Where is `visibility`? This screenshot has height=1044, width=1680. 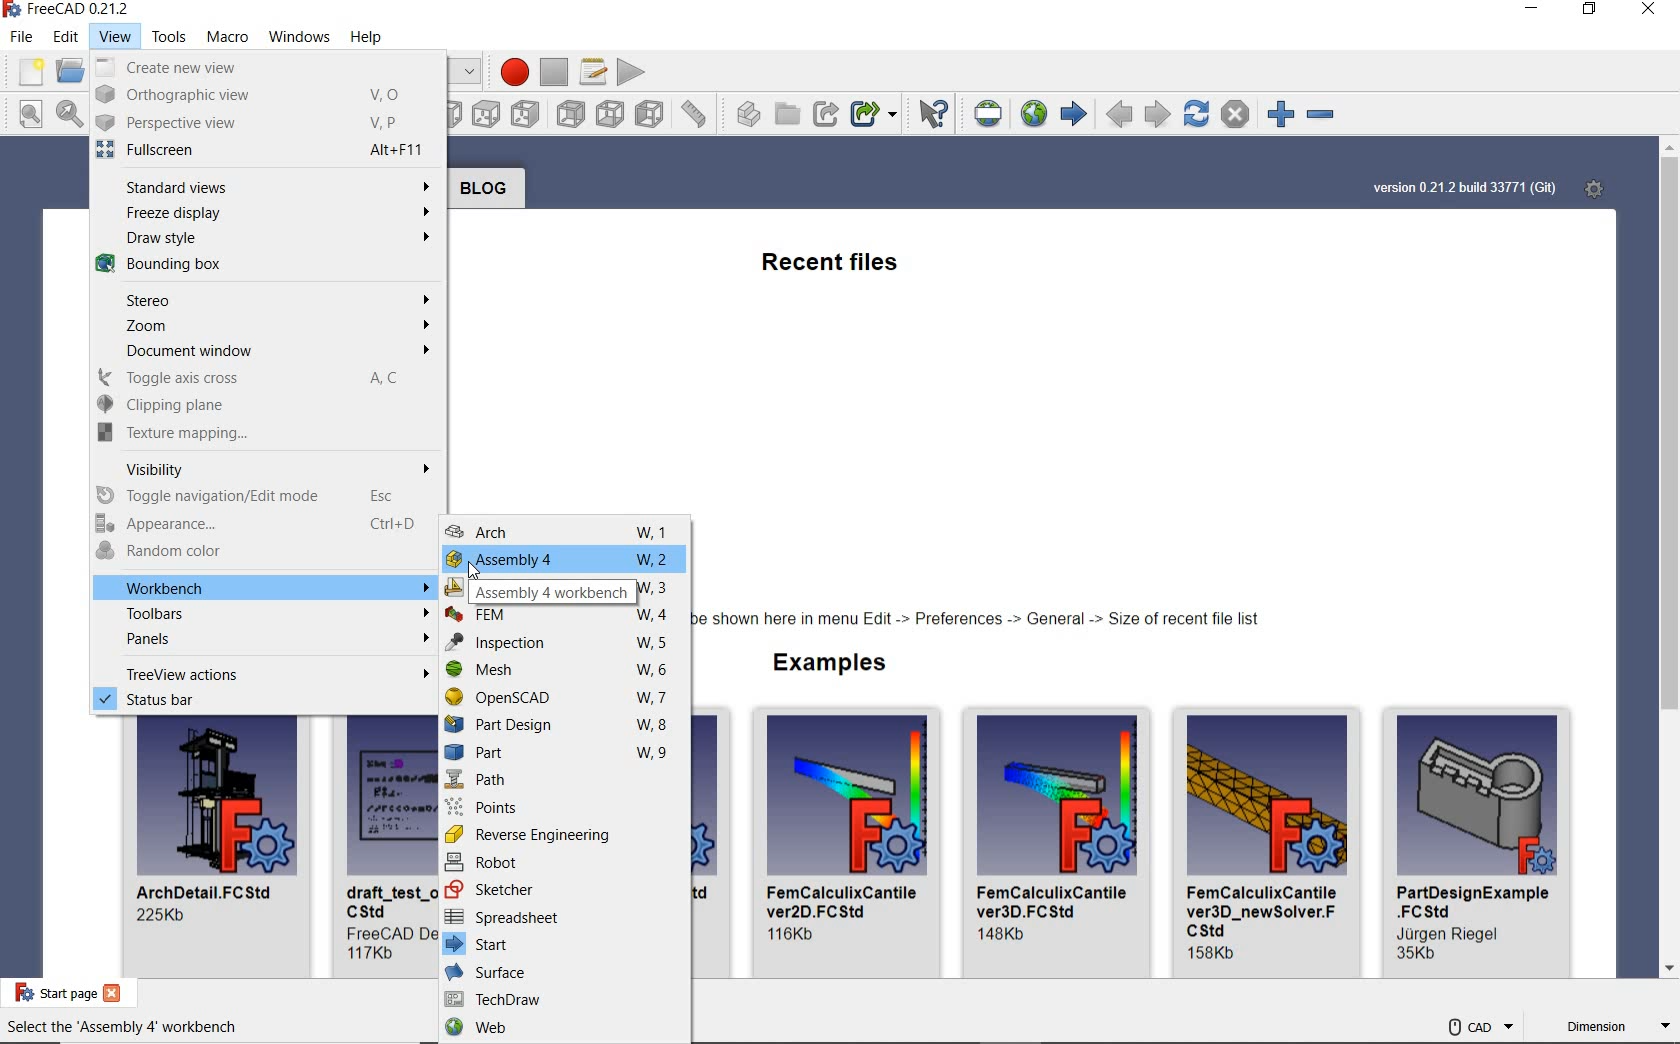
visibility is located at coordinates (267, 467).